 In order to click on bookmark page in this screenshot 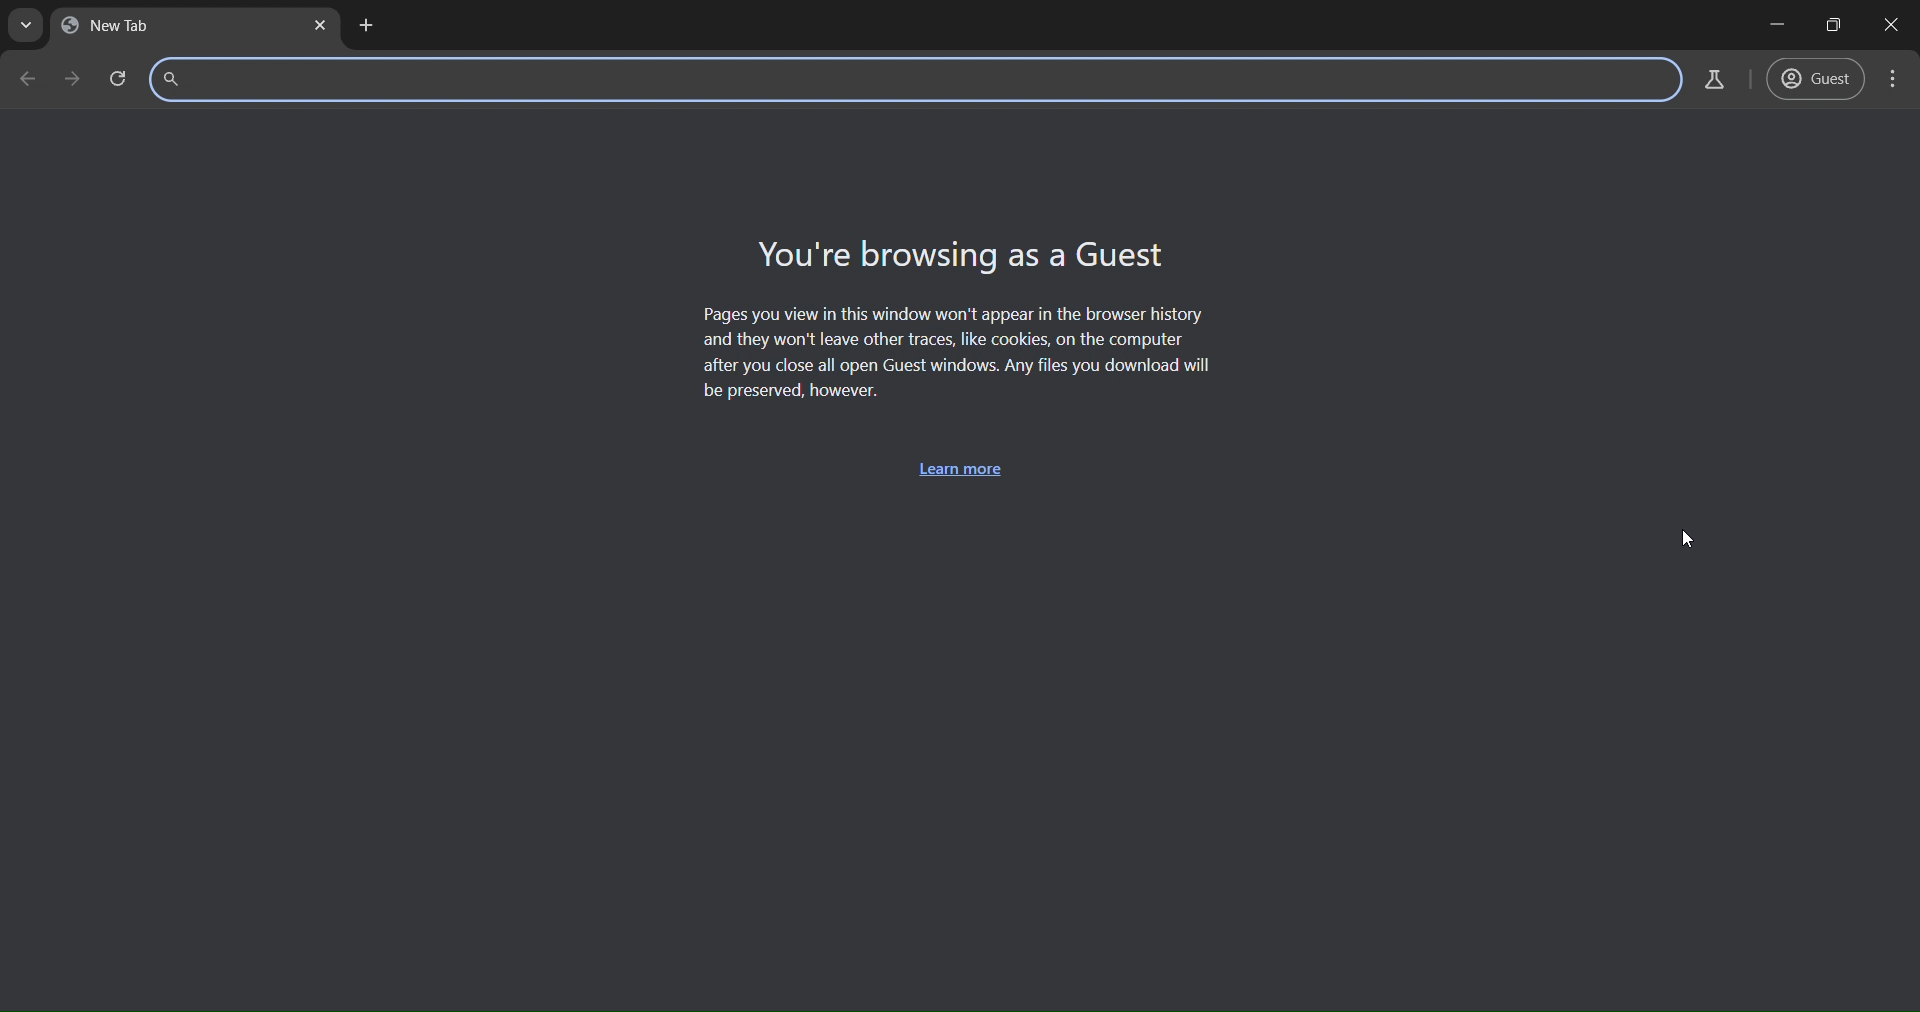, I will do `click(1715, 80)`.